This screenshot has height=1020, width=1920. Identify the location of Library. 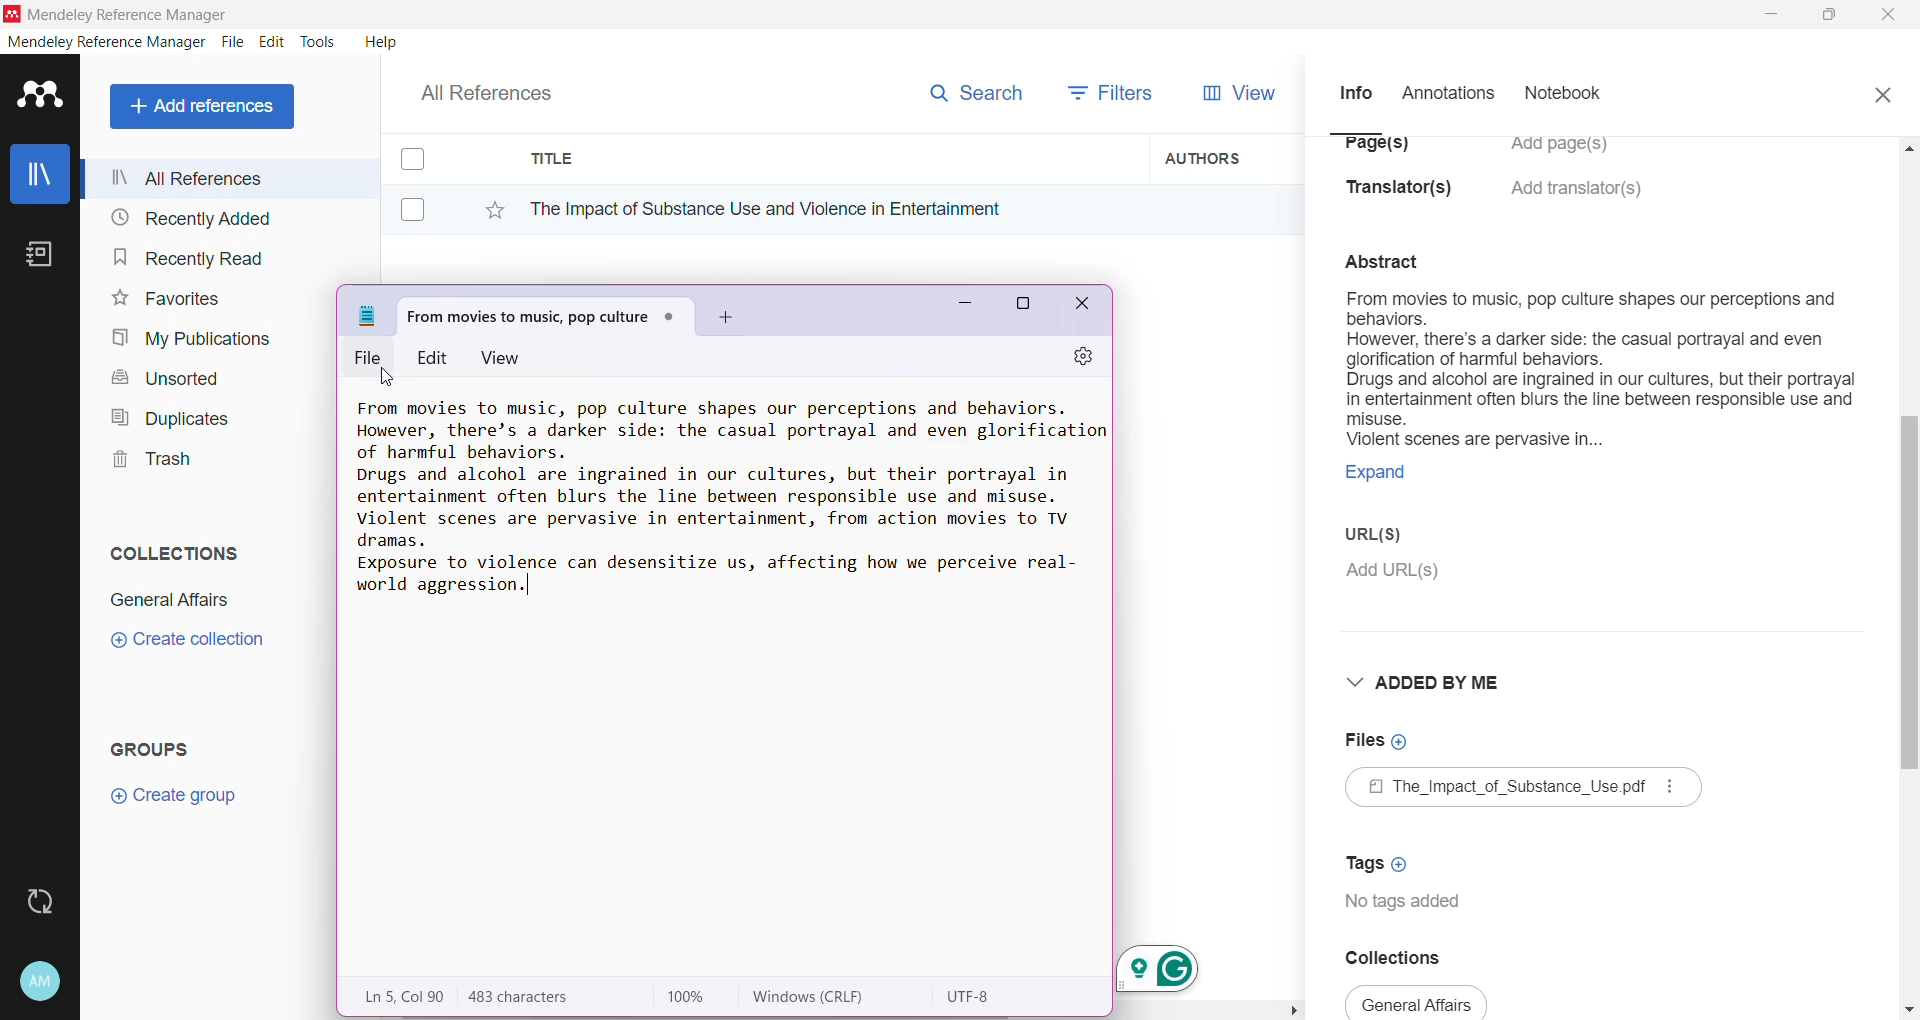
(40, 176).